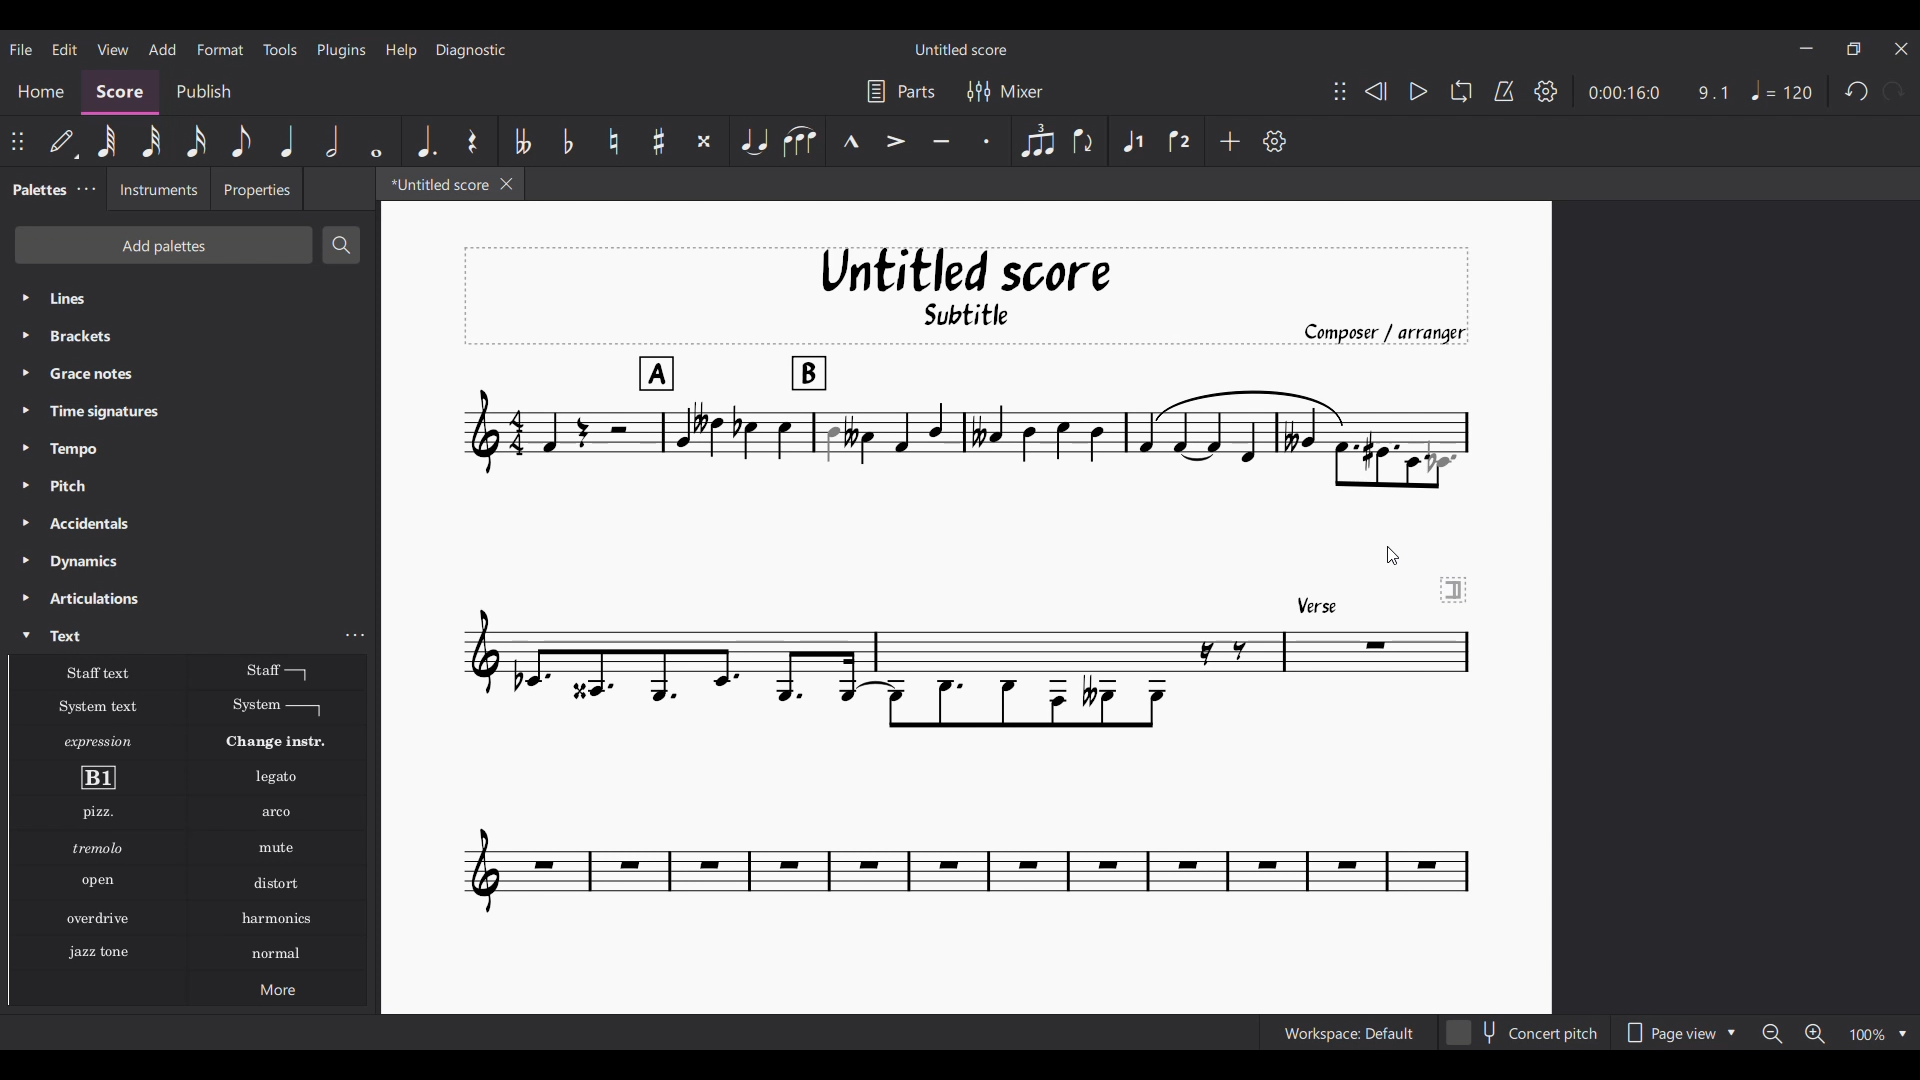  Describe the element at coordinates (1180, 141) in the screenshot. I see `Voice 2` at that location.